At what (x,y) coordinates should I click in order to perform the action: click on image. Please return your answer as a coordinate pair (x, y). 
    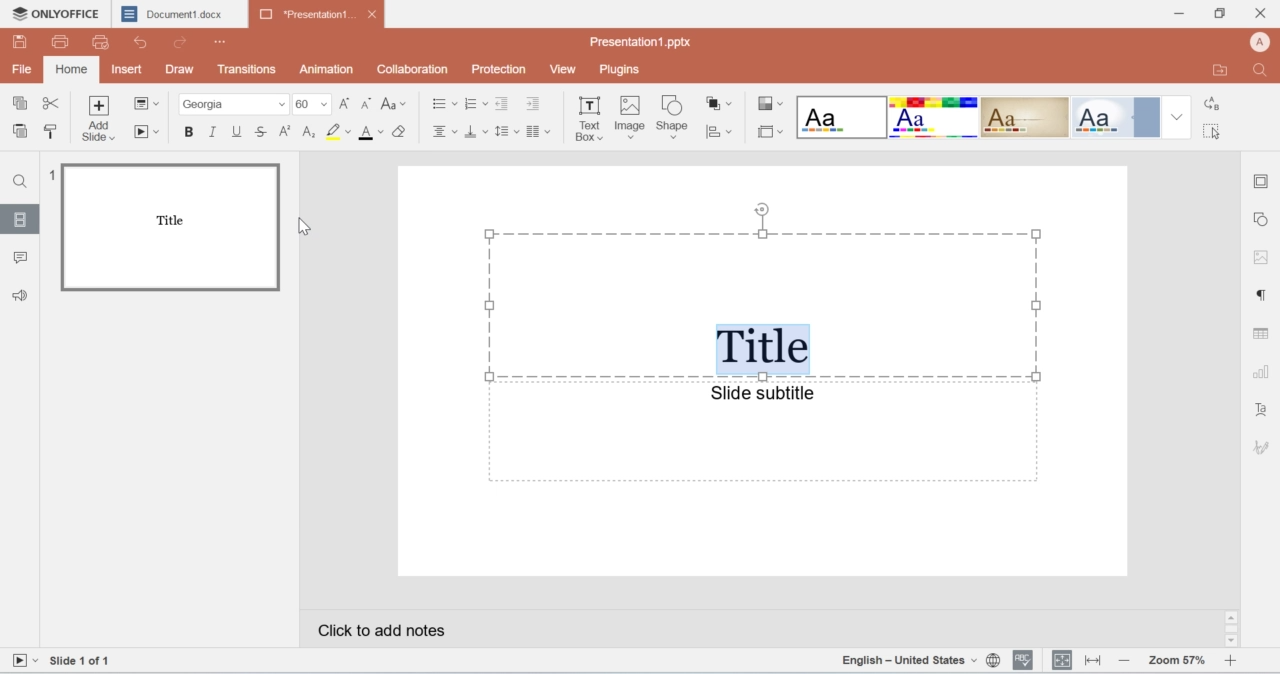
    Looking at the image, I should click on (629, 119).